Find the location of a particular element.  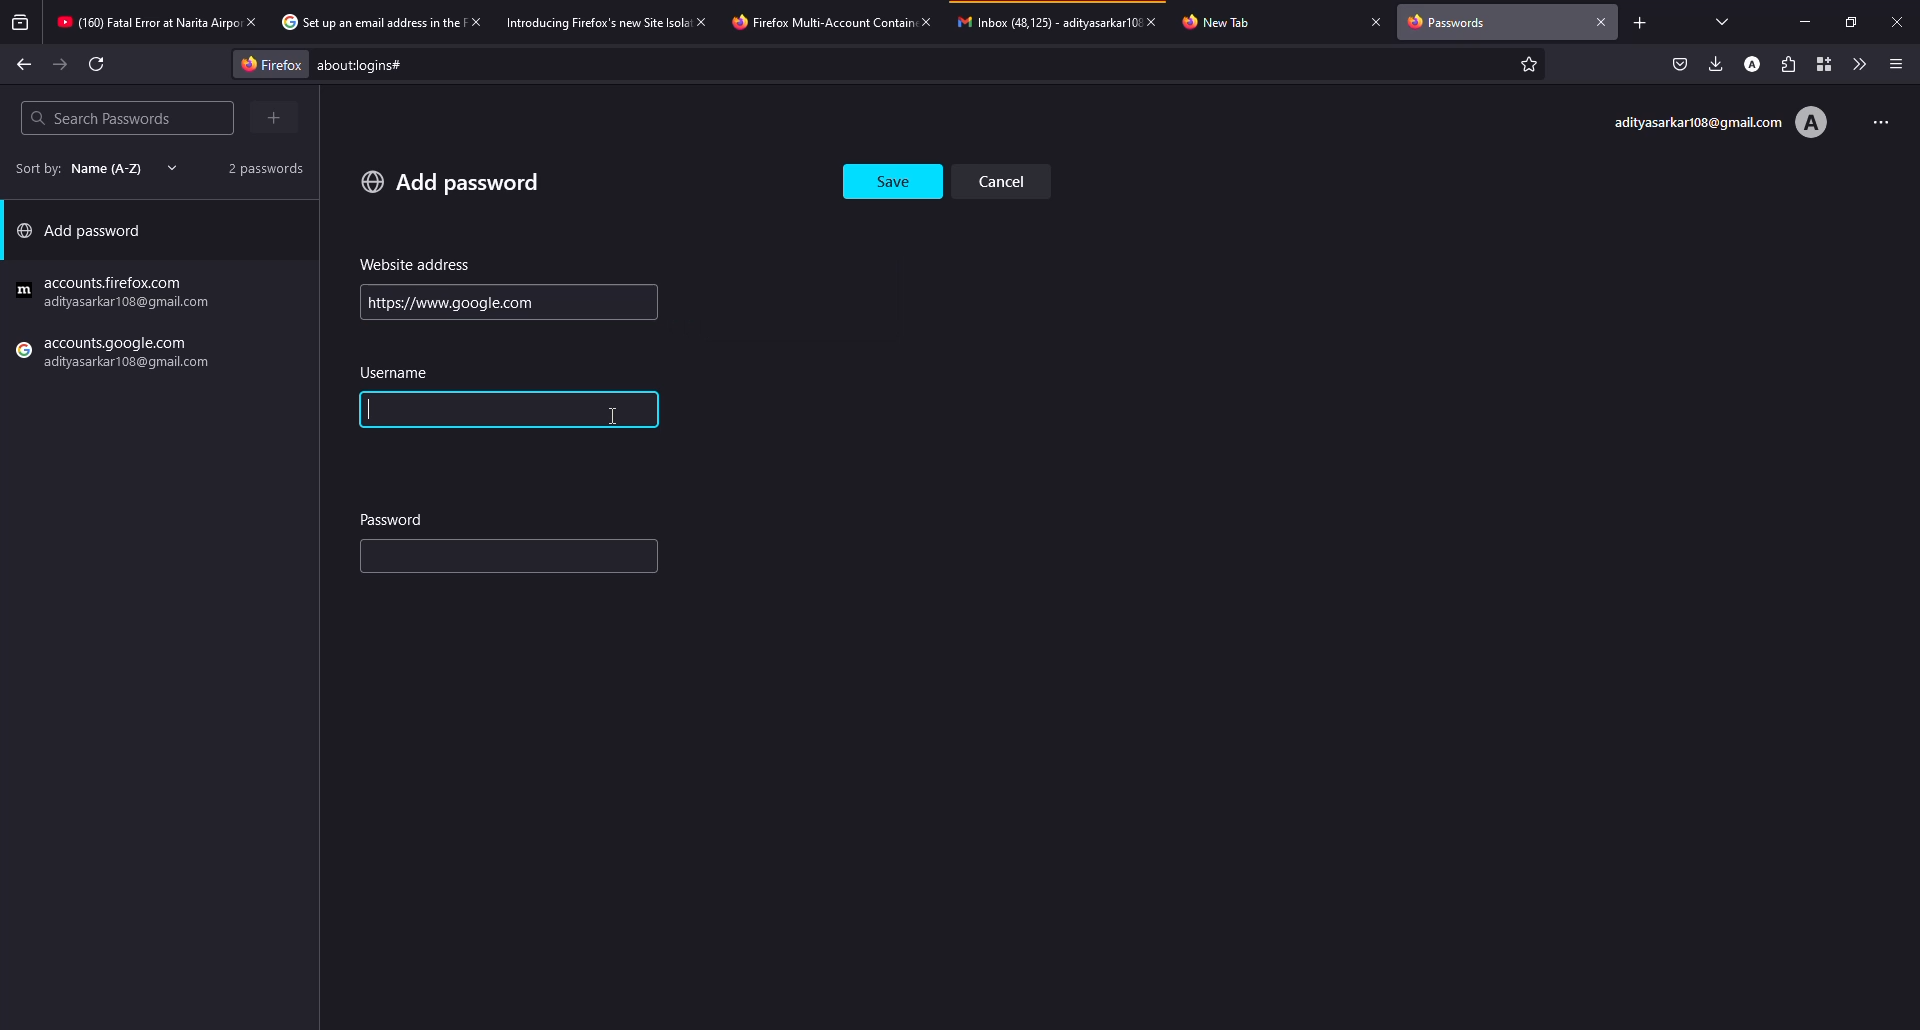

passwords is located at coordinates (1452, 24).